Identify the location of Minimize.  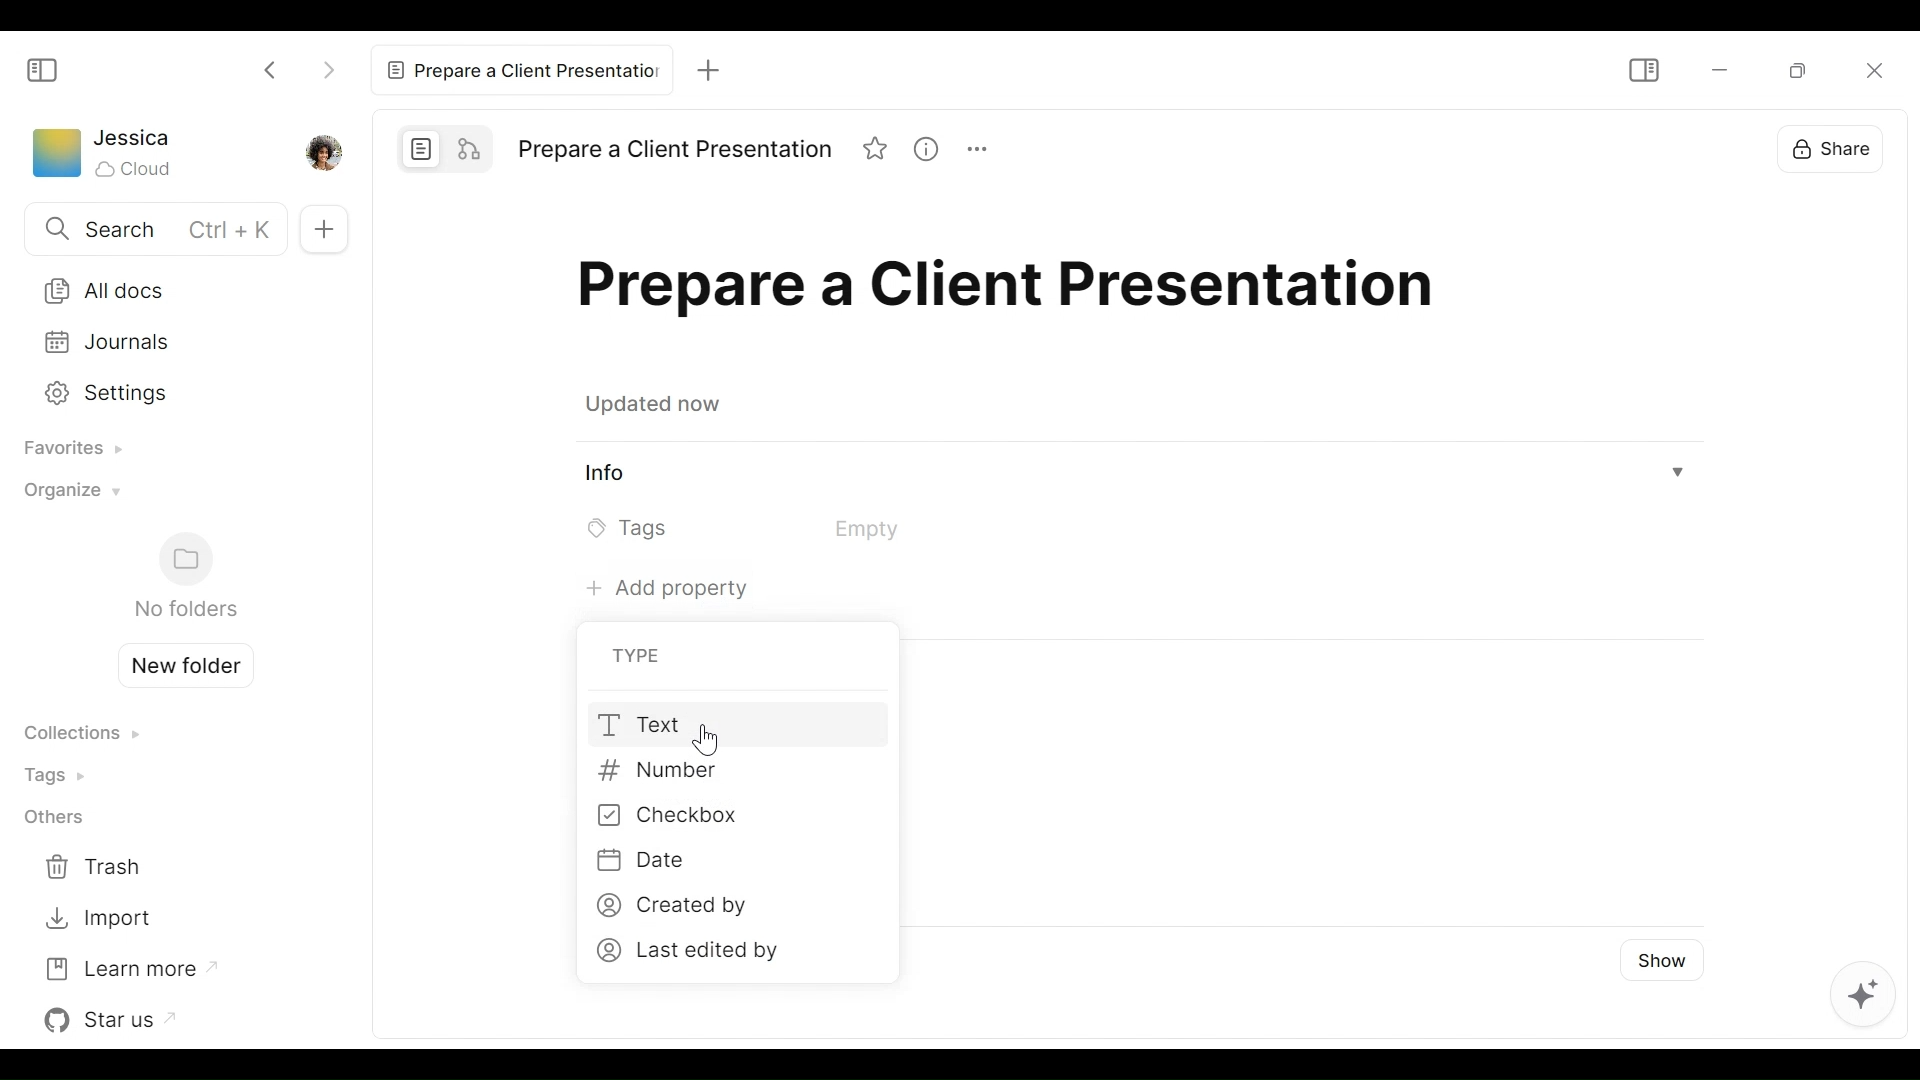
(1789, 72).